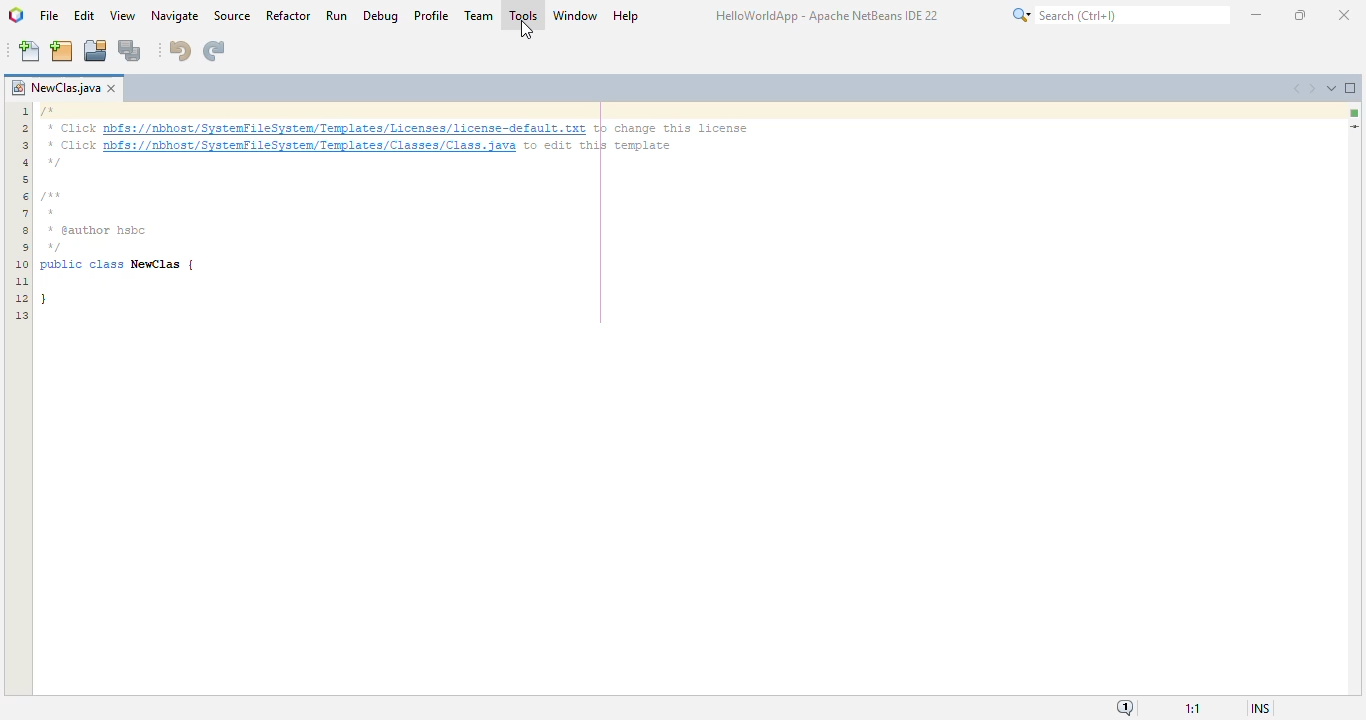 The image size is (1366, 720). I want to click on undo, so click(180, 51).